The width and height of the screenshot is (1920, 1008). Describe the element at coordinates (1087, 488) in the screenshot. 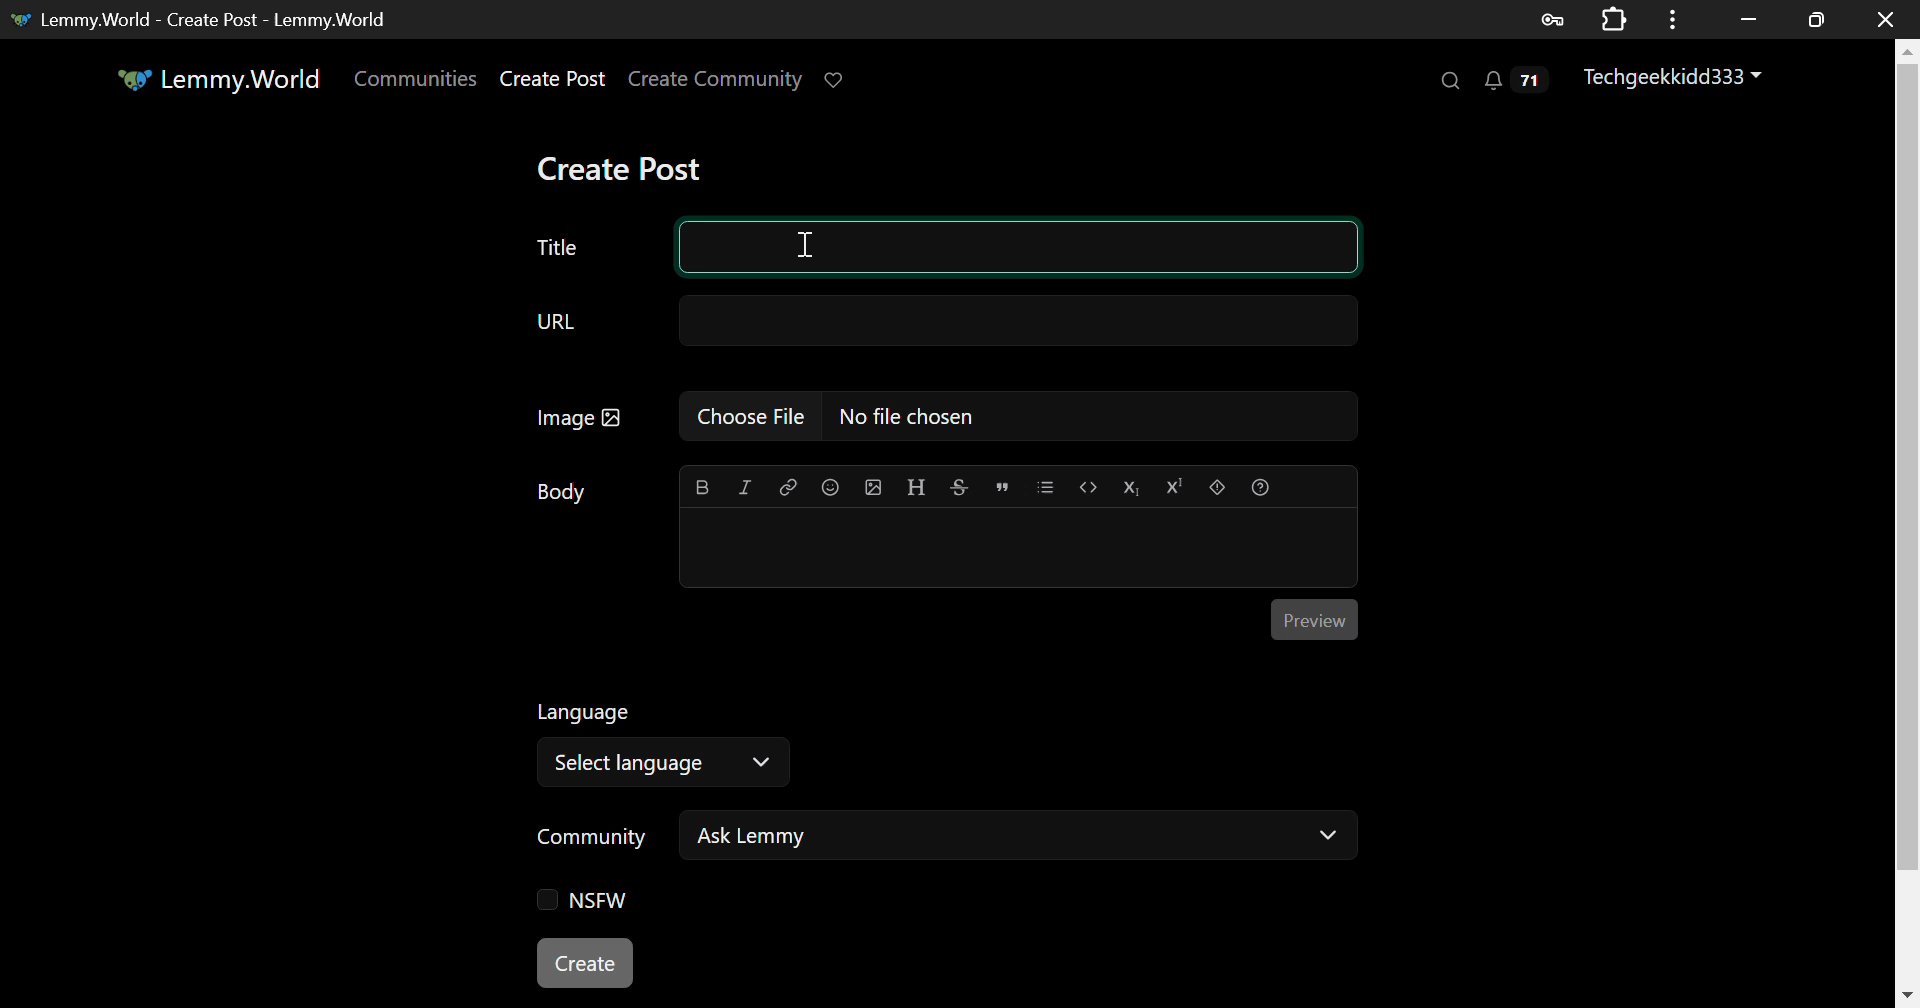

I see `Code` at that location.